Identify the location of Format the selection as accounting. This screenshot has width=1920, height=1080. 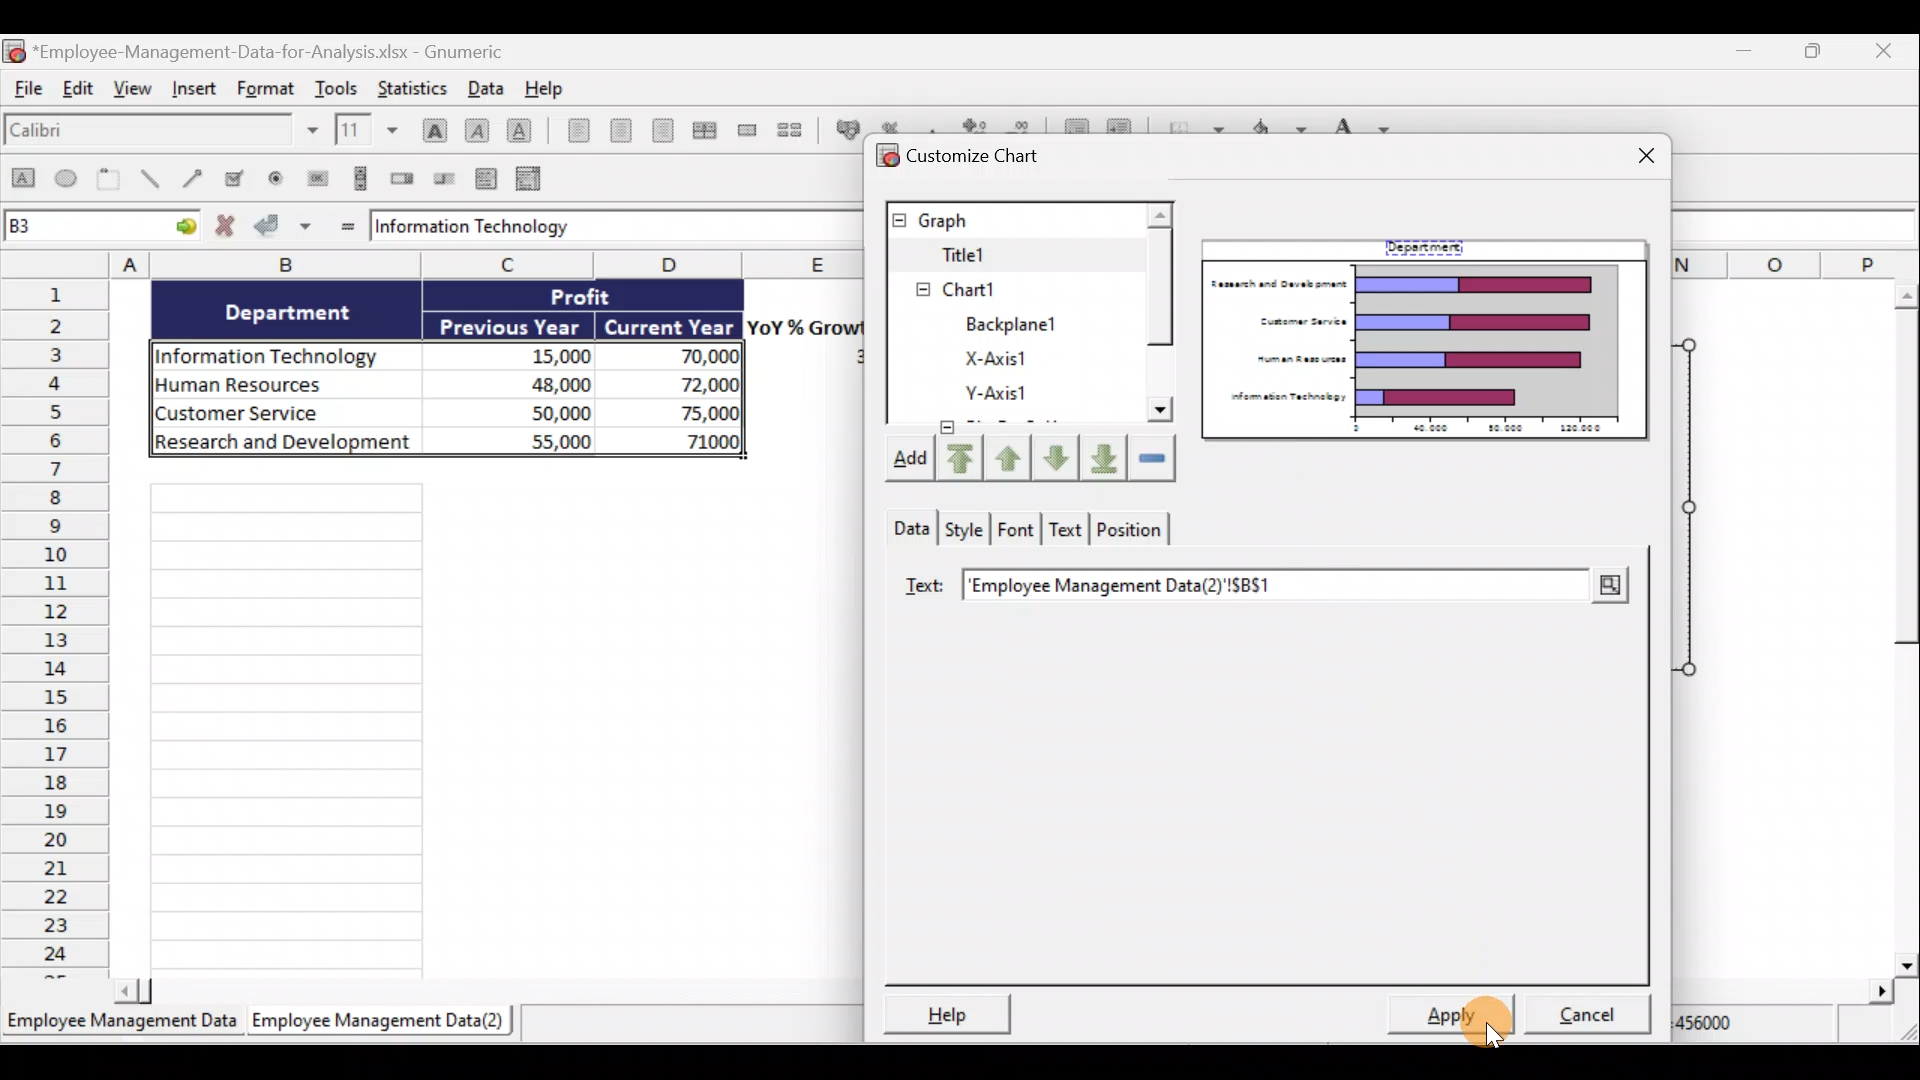
(846, 130).